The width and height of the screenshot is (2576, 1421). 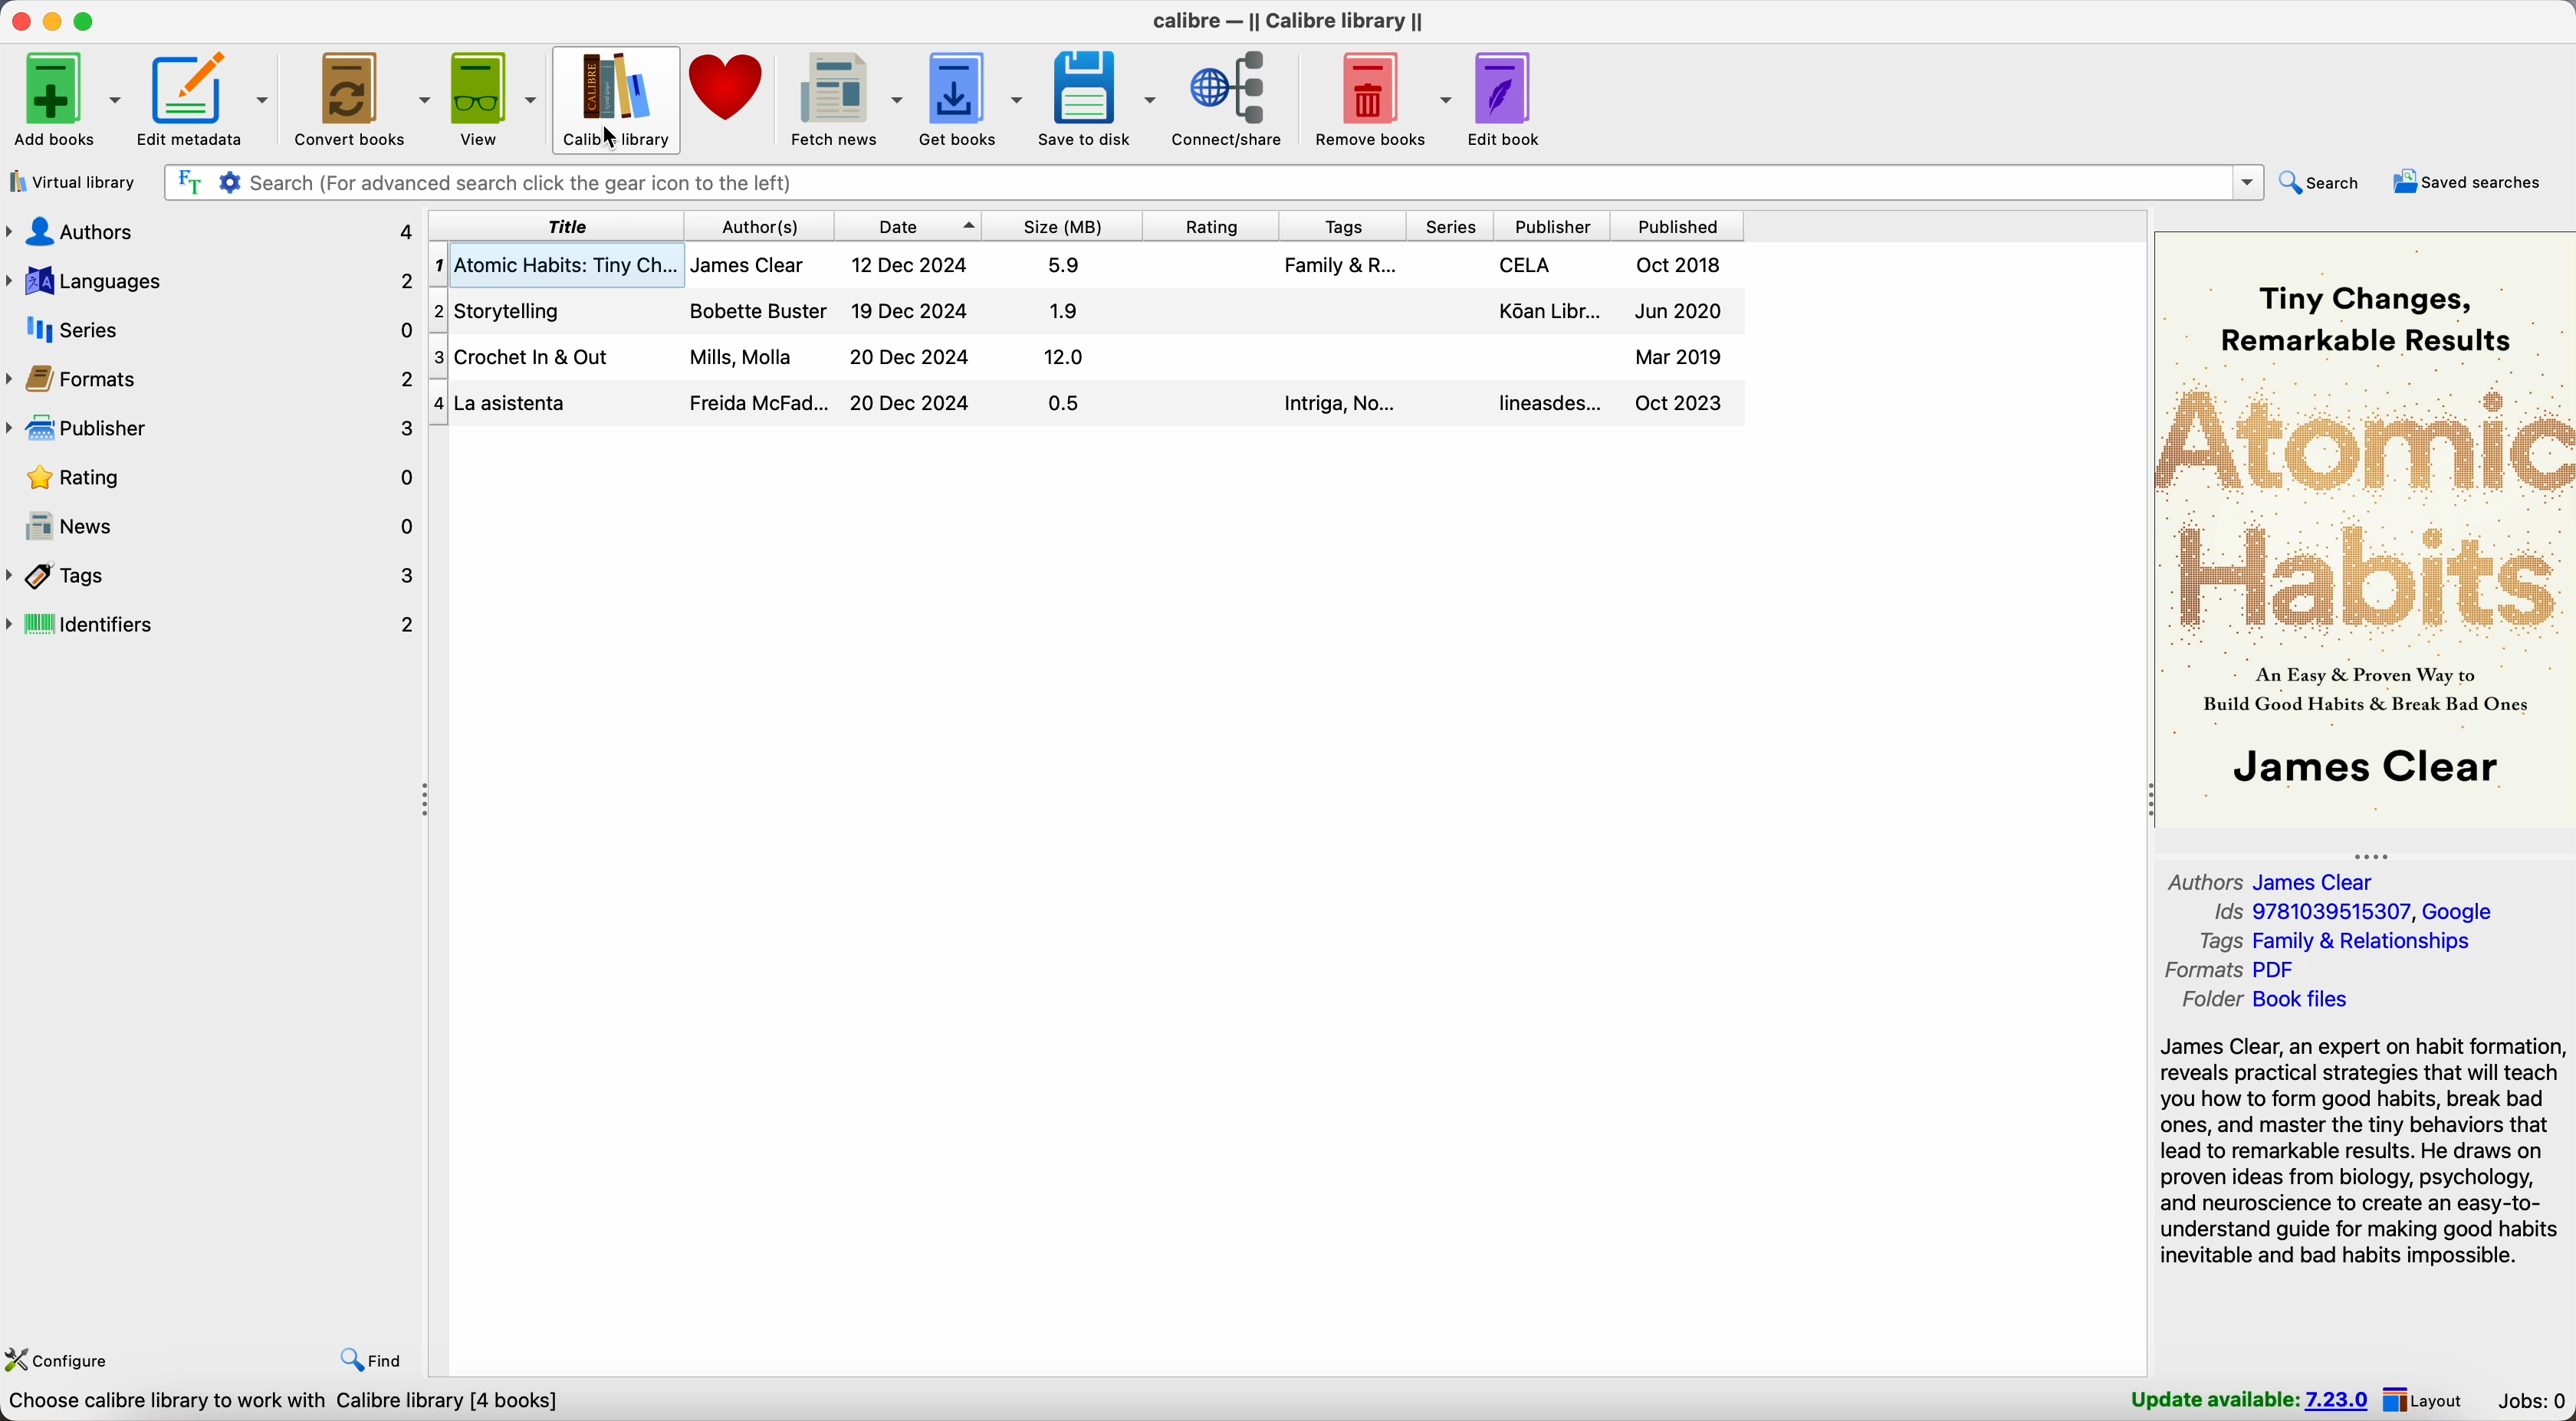 I want to click on search, so click(x=2326, y=184).